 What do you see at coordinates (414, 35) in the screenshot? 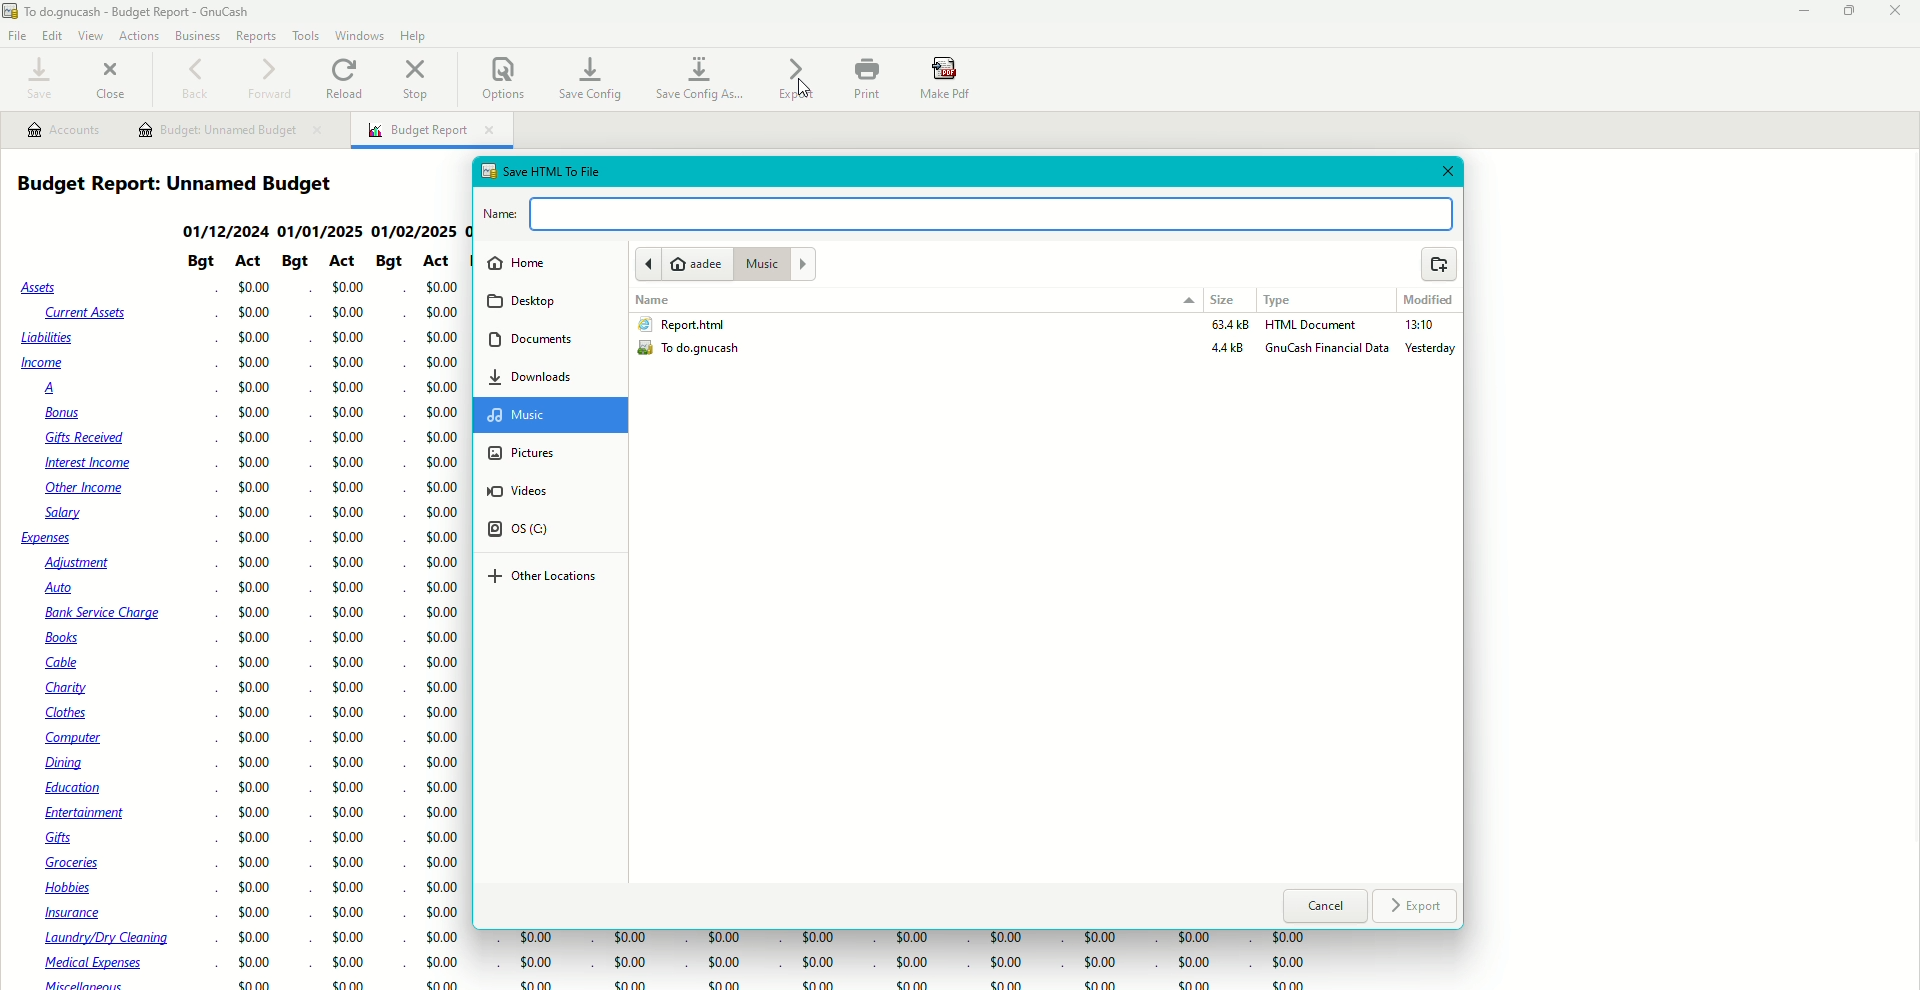
I see `Help` at bounding box center [414, 35].